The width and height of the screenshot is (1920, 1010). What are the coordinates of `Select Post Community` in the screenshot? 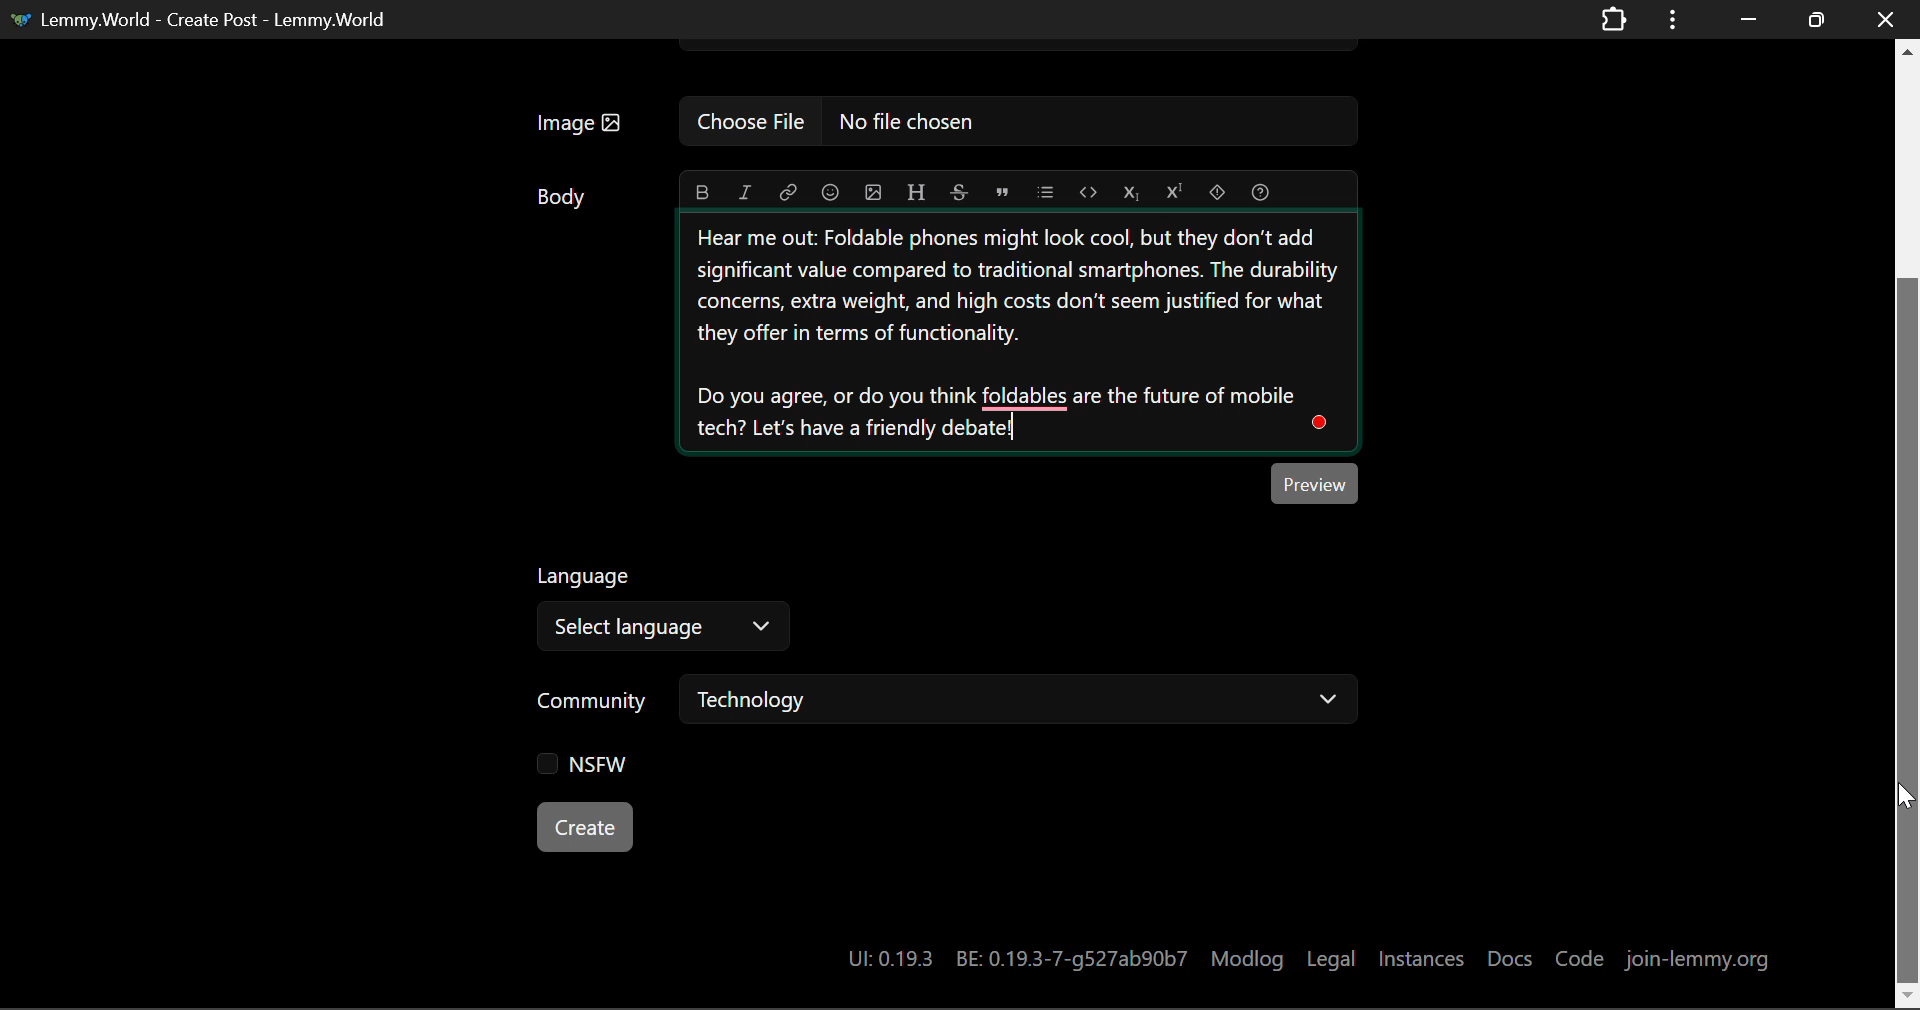 It's located at (958, 703).